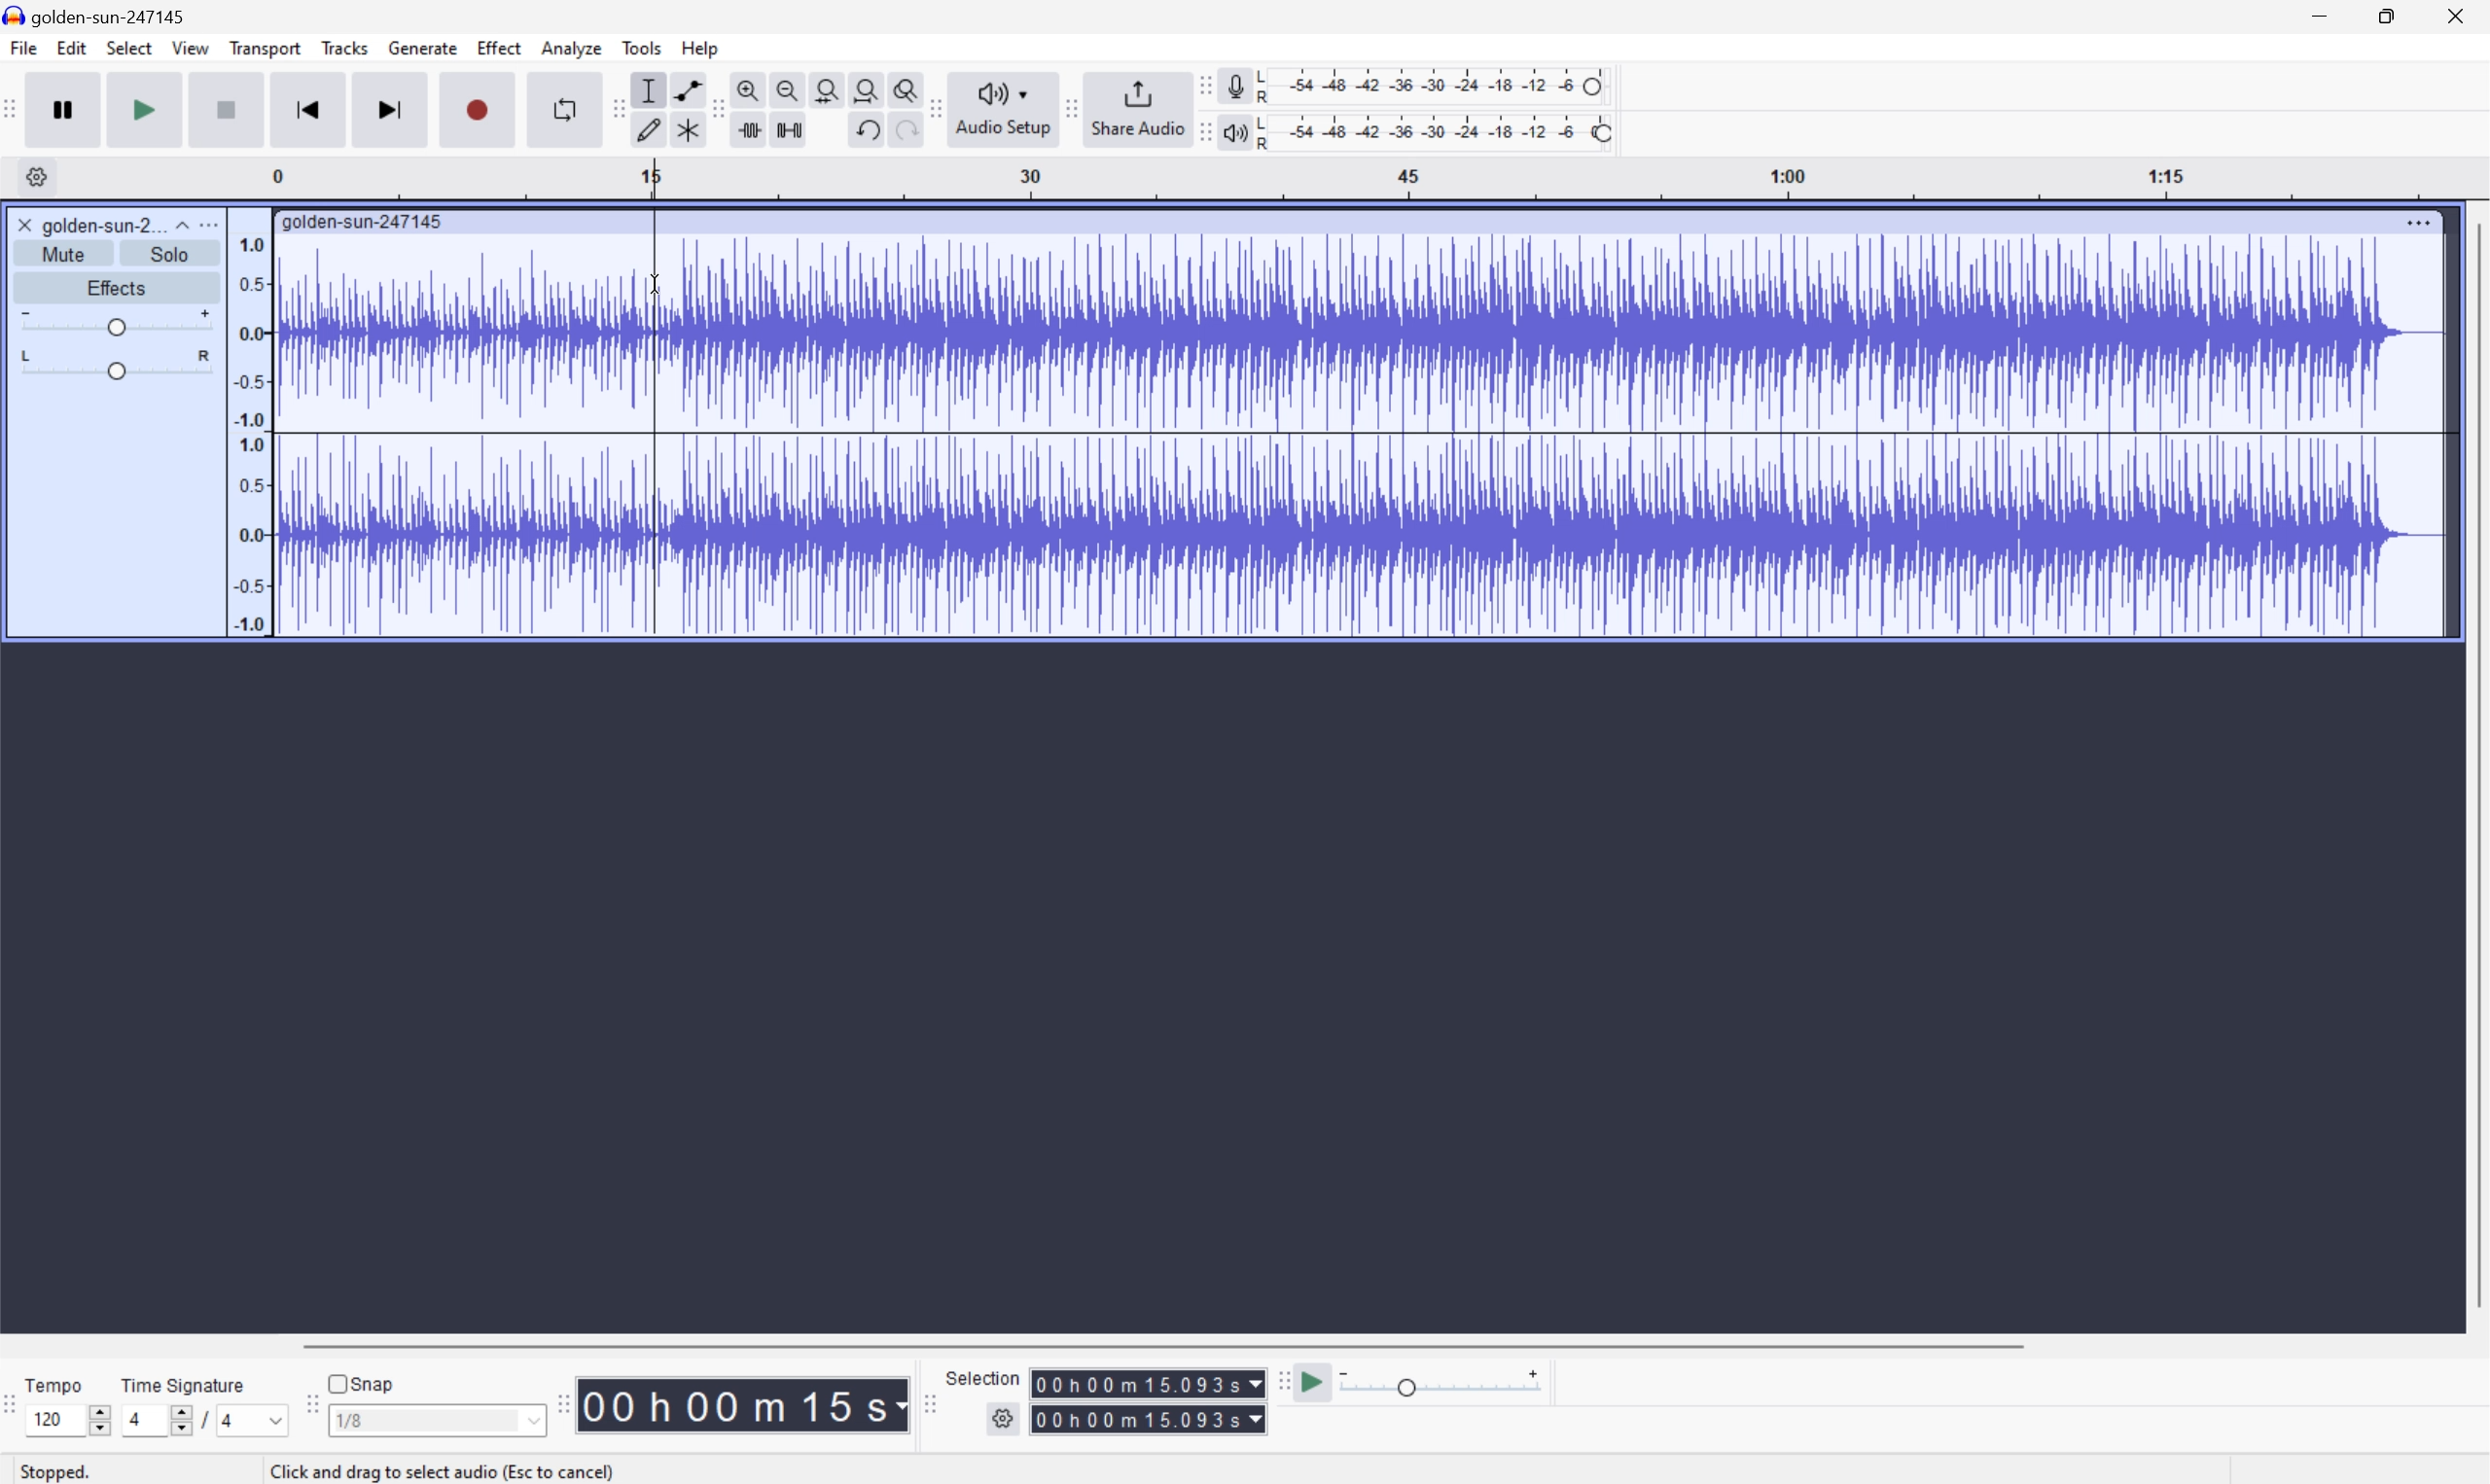  Describe the element at coordinates (2380, 14) in the screenshot. I see `Restore Down` at that location.